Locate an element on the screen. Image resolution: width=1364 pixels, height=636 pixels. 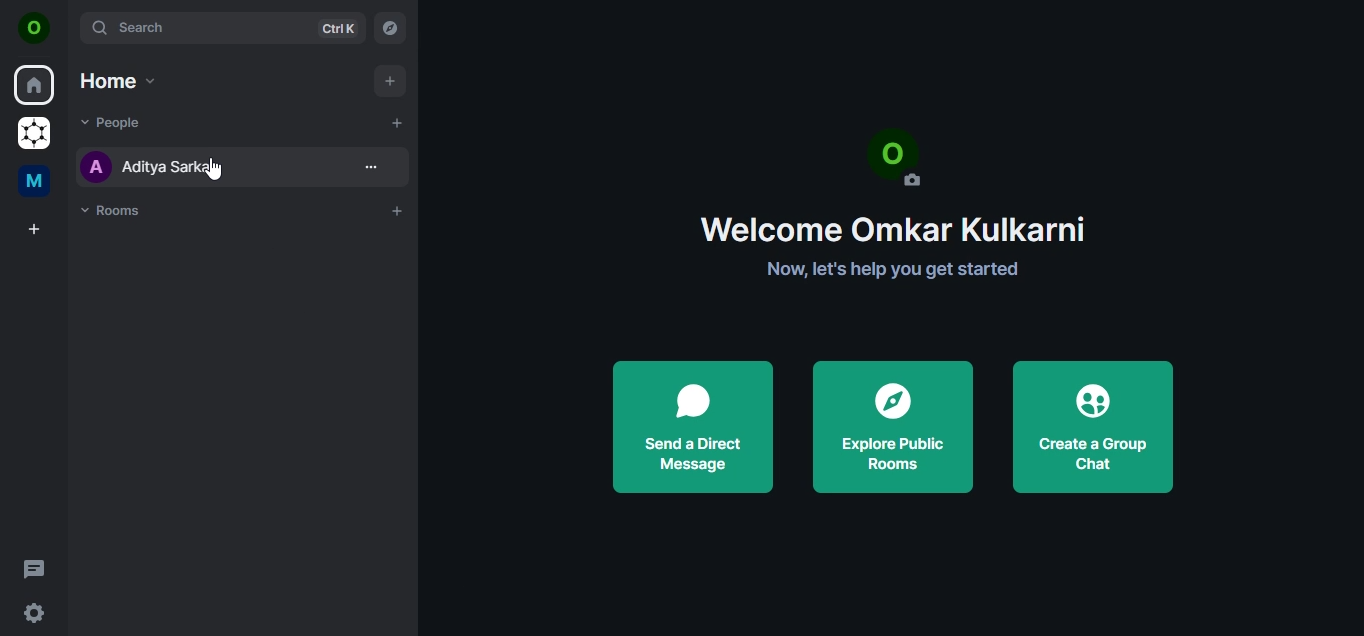
icon is located at coordinates (34, 28).